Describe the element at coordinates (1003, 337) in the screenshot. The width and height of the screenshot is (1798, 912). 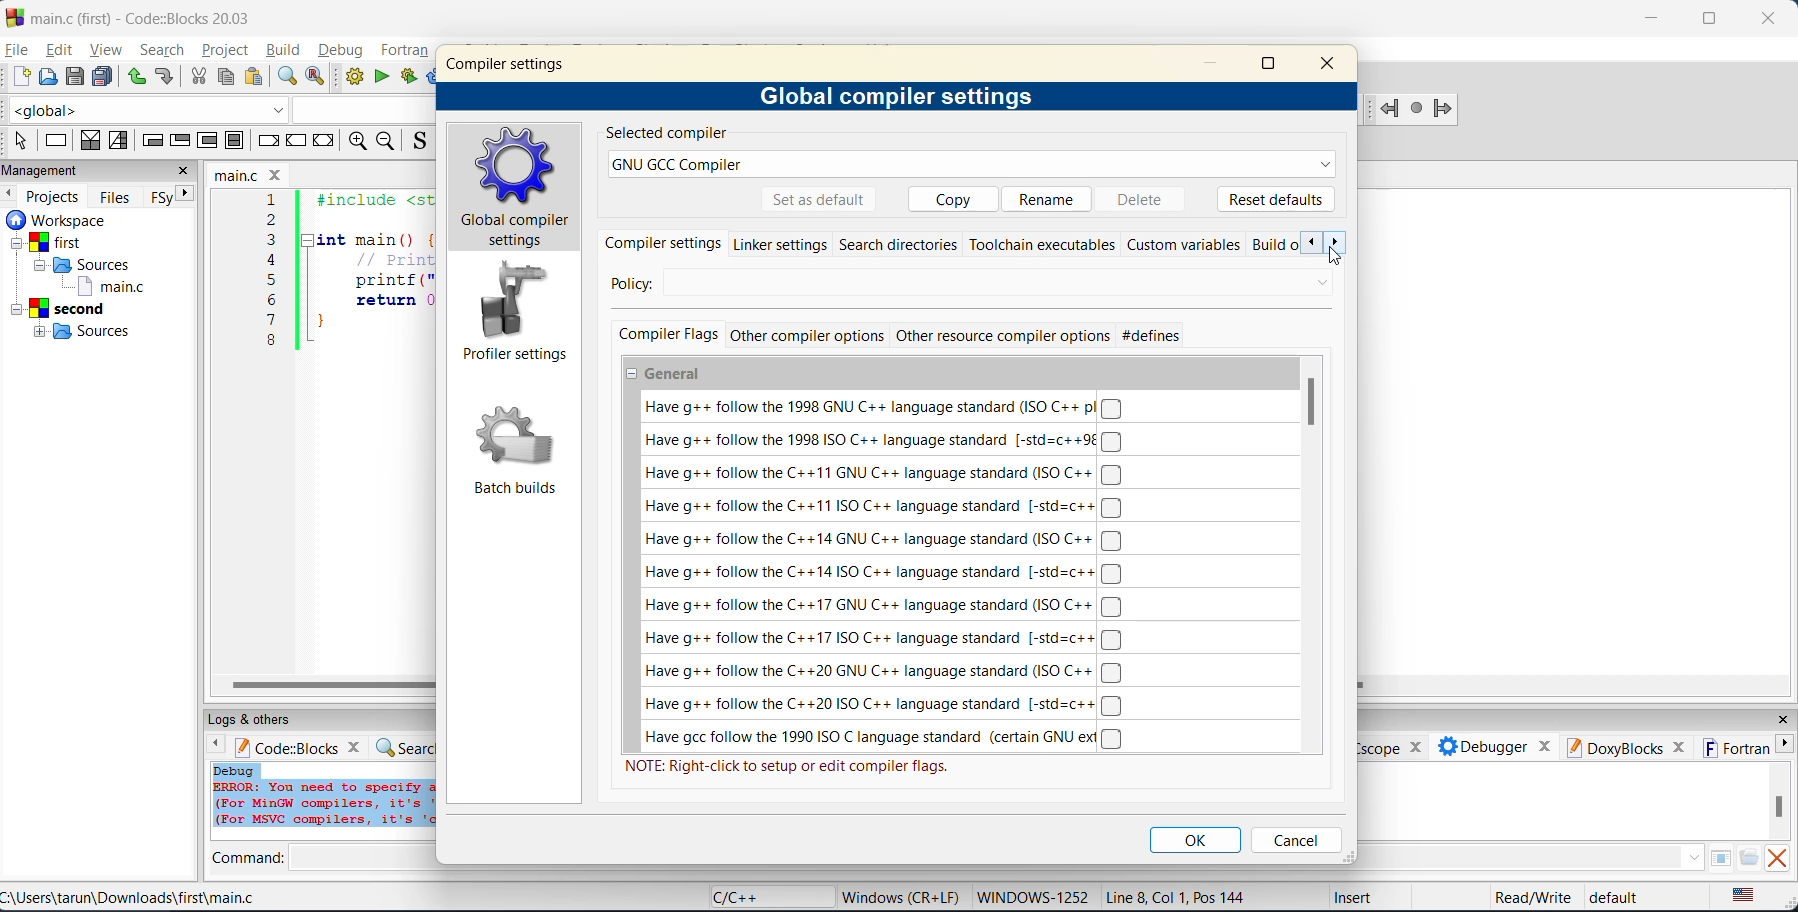
I see `other resource compiler options` at that location.